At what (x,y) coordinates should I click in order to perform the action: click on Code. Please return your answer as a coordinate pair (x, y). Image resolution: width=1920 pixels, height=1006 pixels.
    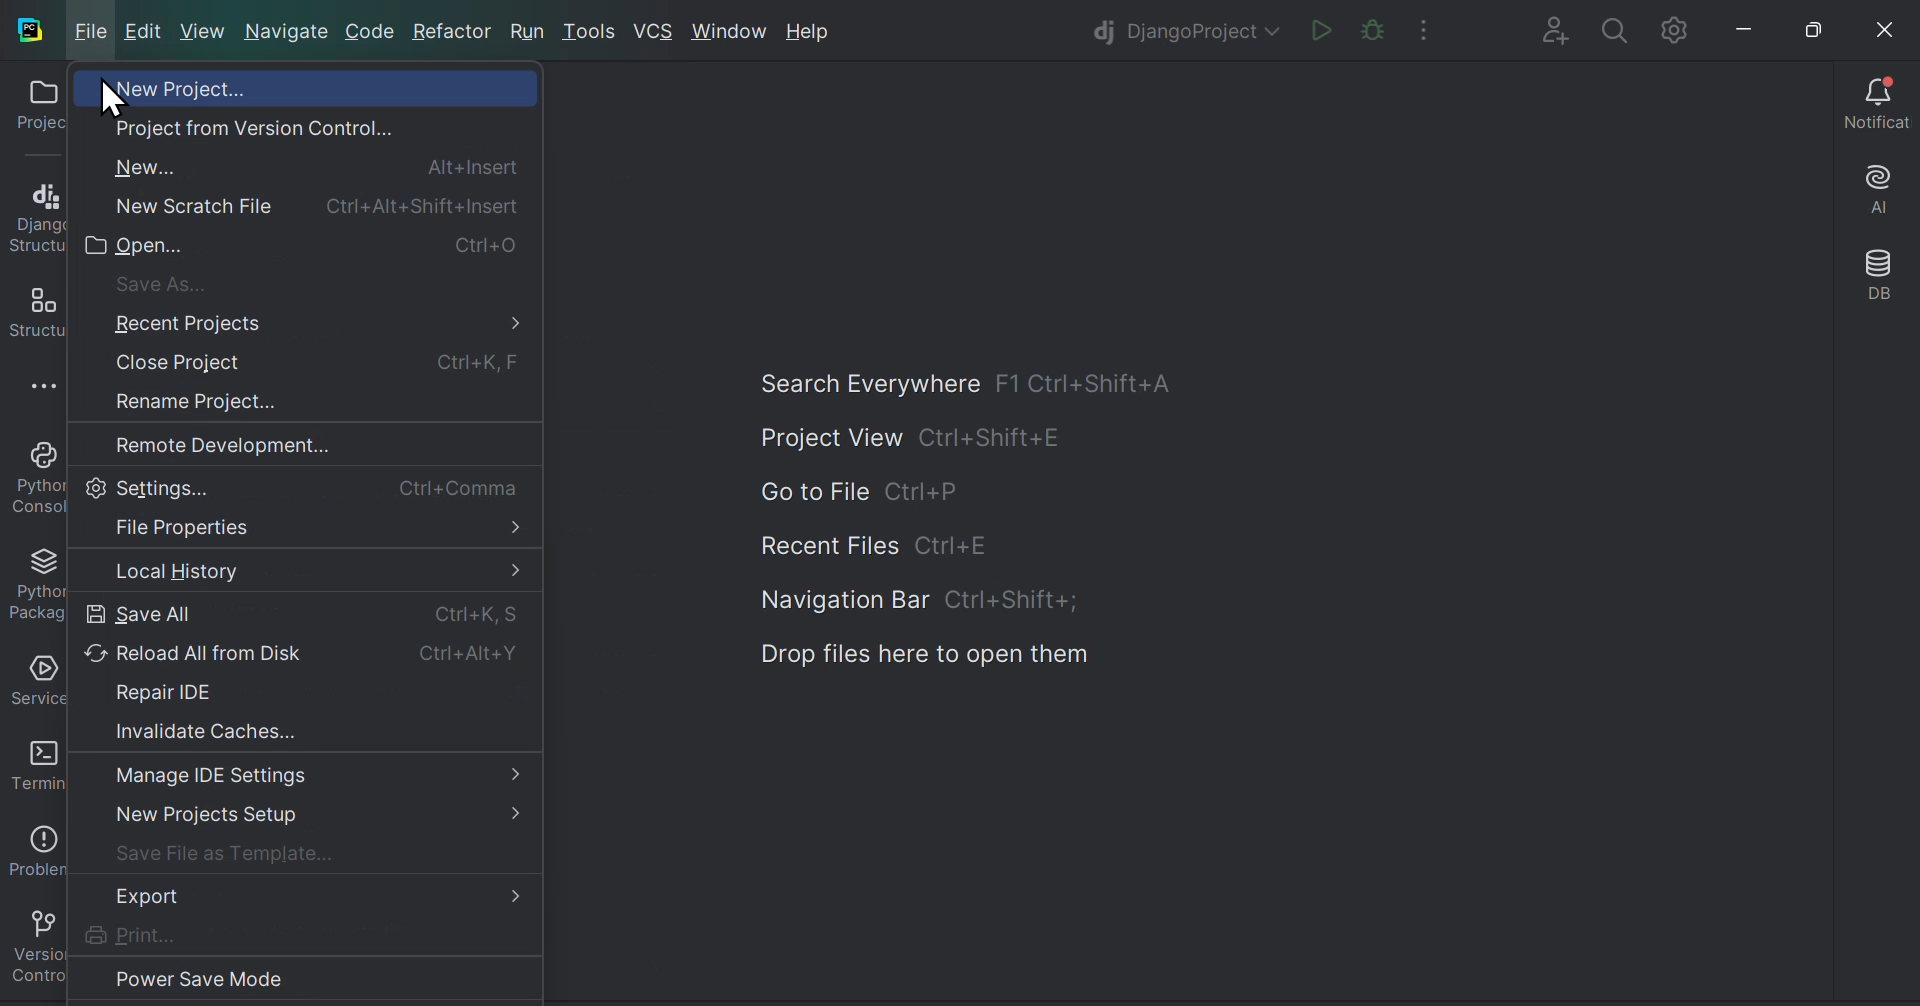
    Looking at the image, I should click on (371, 32).